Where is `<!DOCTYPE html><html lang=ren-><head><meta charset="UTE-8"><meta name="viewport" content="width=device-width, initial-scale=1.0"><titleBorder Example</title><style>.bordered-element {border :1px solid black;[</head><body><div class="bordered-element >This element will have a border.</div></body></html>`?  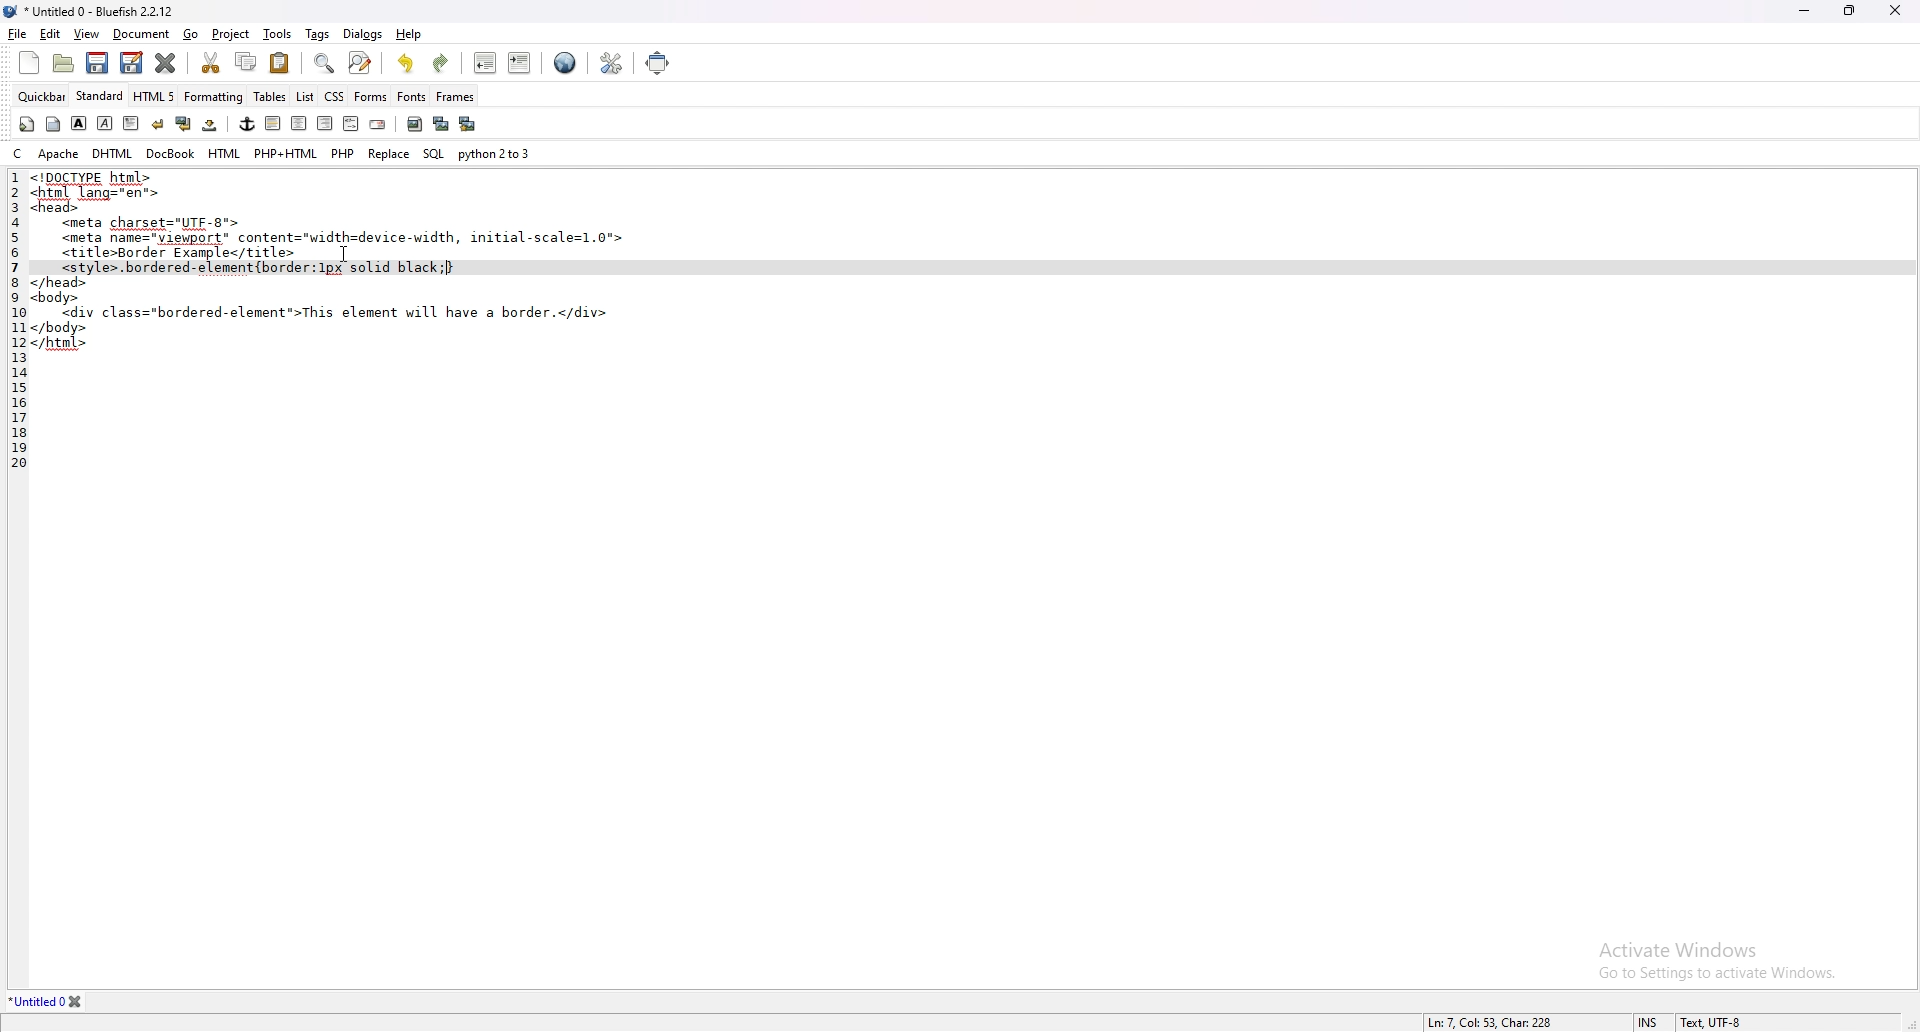
<!DOCTYPE html><html lang=ren-><head><meta charset="UTE-8"><meta name="viewport" content="width=device-width, initial-scale=1.0"><titleBorder Example</title><style>.bordered-element {border :1px solid black;[</head><body><div class="bordered-element >This element will have a border.</div></body></html> is located at coordinates (337, 264).